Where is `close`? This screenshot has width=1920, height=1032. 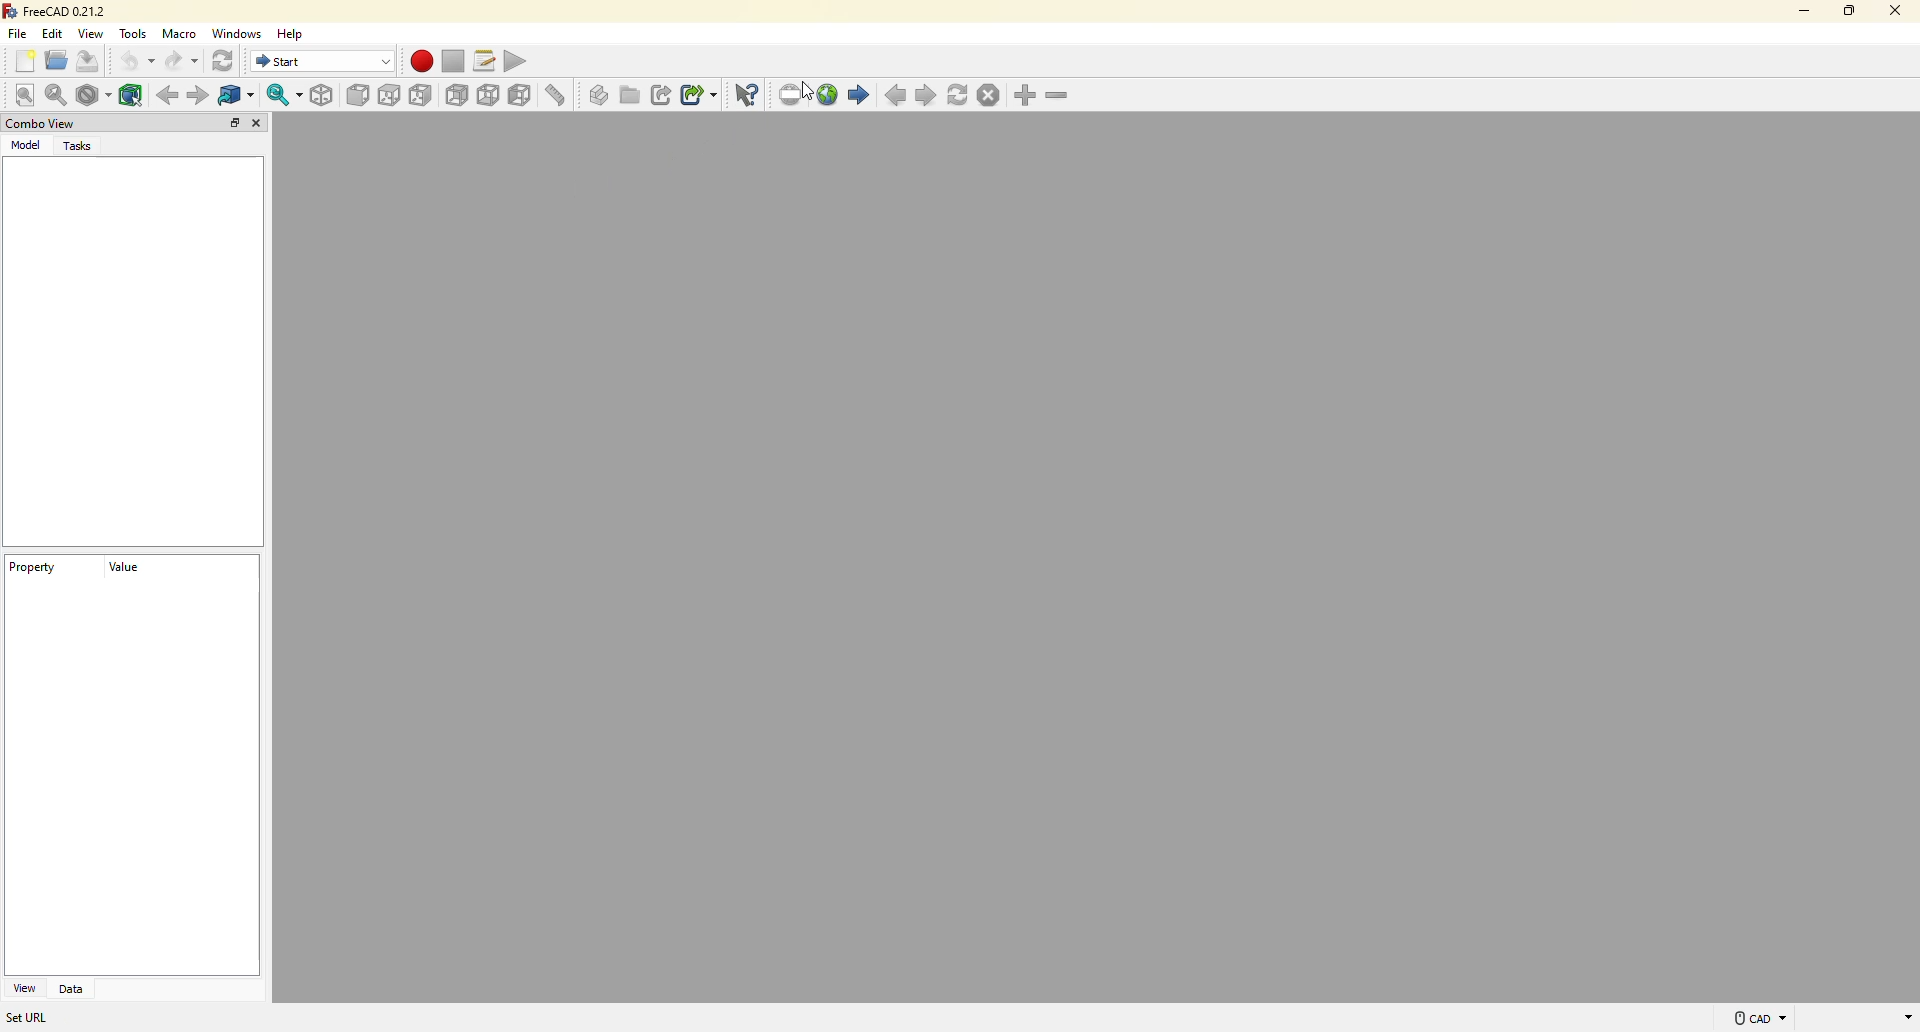 close is located at coordinates (1893, 10).